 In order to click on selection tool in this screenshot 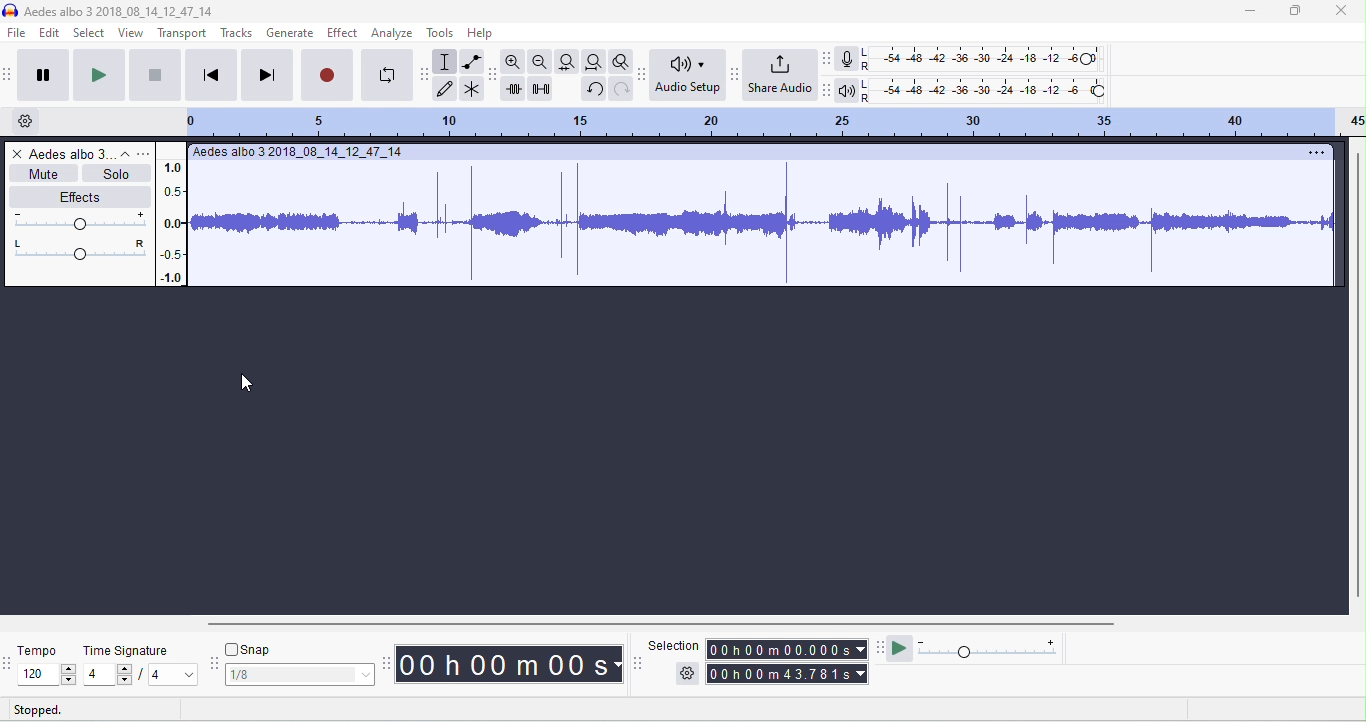, I will do `click(445, 62)`.